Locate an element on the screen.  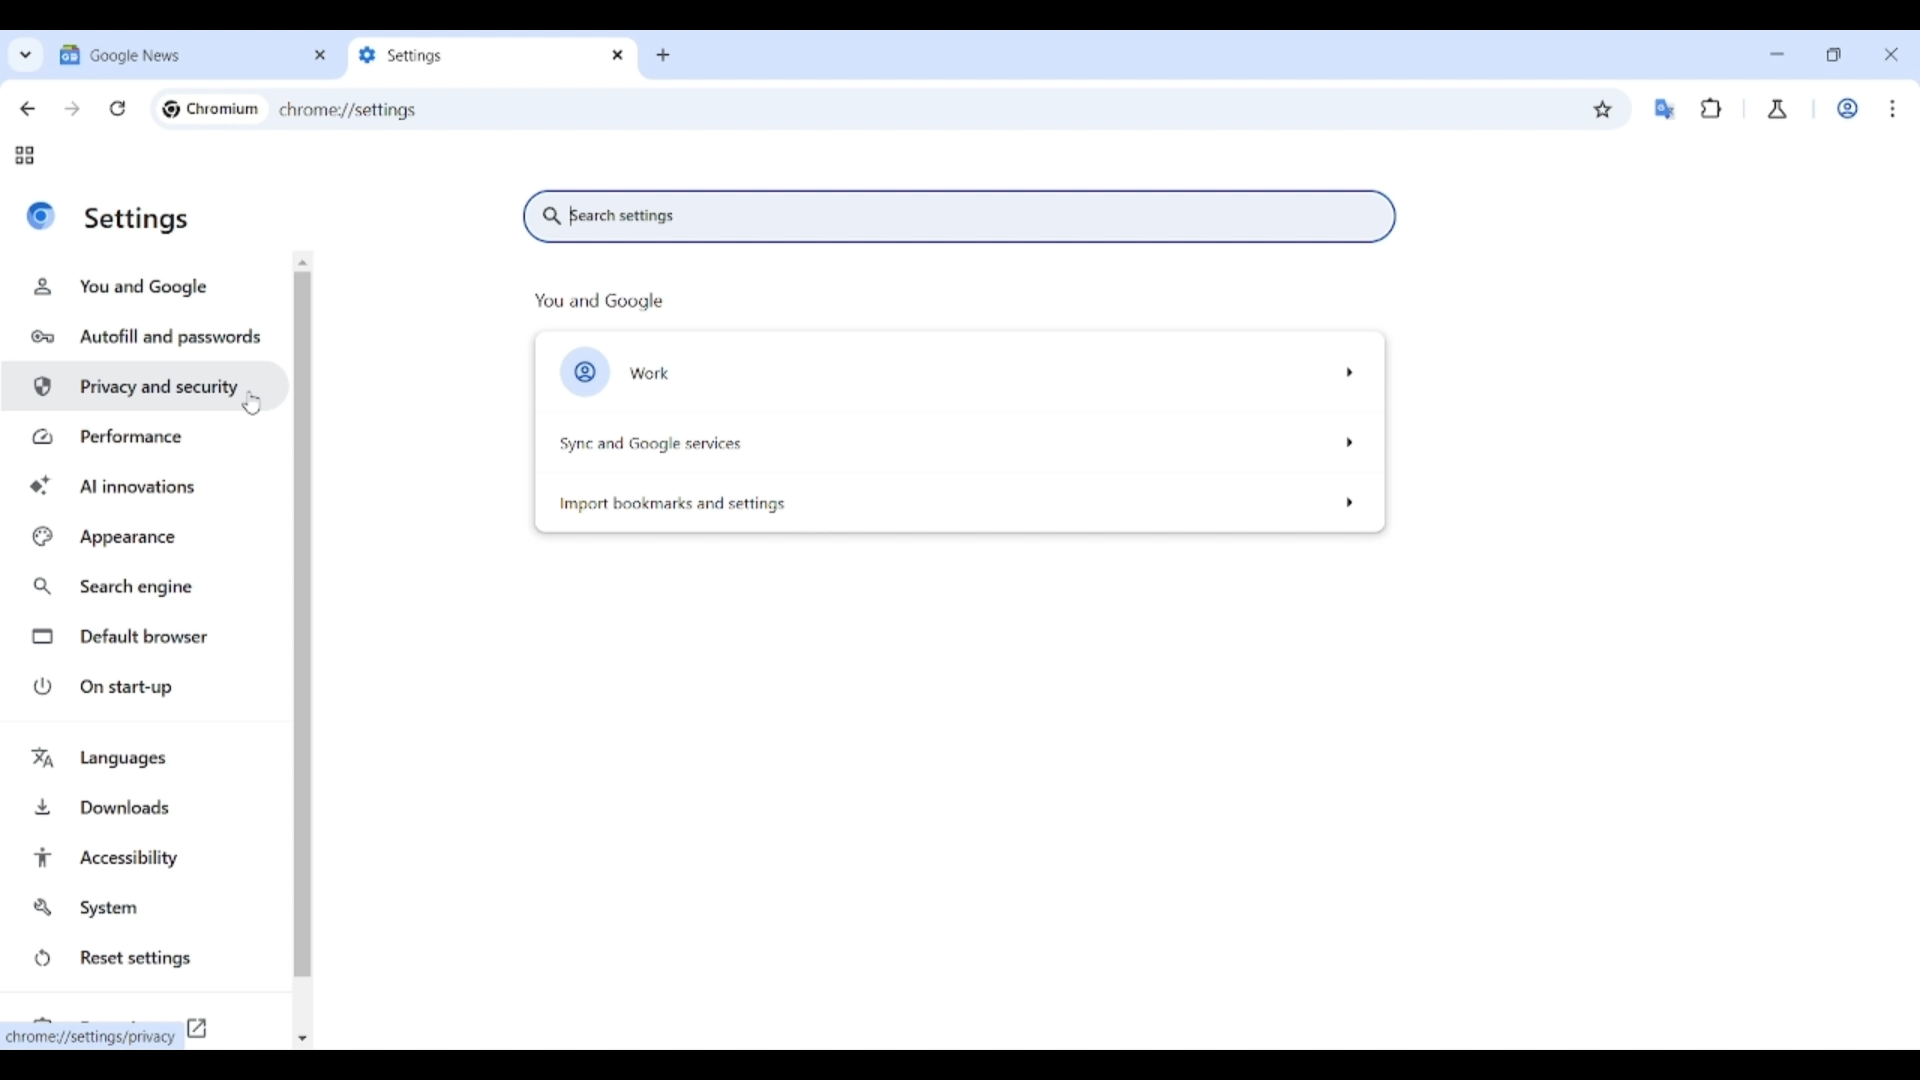
AI innovations is located at coordinates (146, 484).